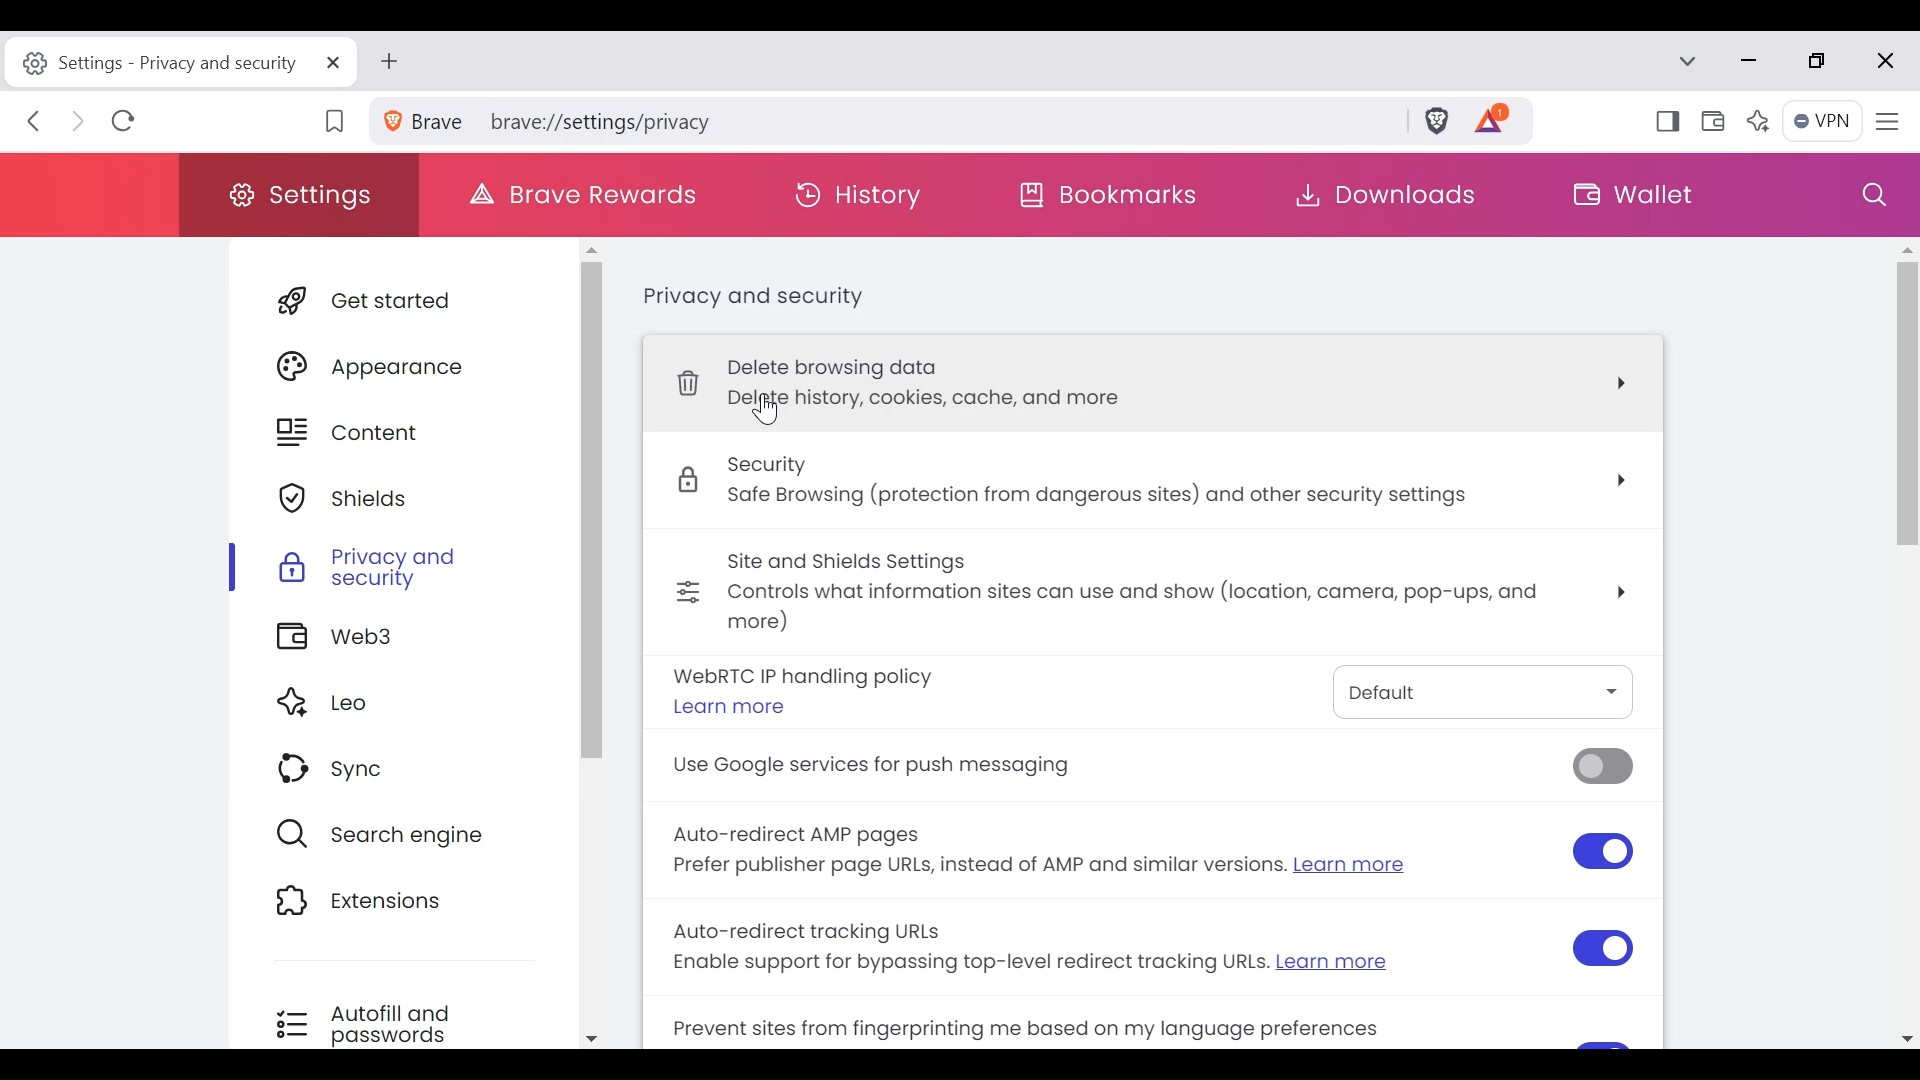  Describe the element at coordinates (392, 904) in the screenshot. I see `Extensions` at that location.